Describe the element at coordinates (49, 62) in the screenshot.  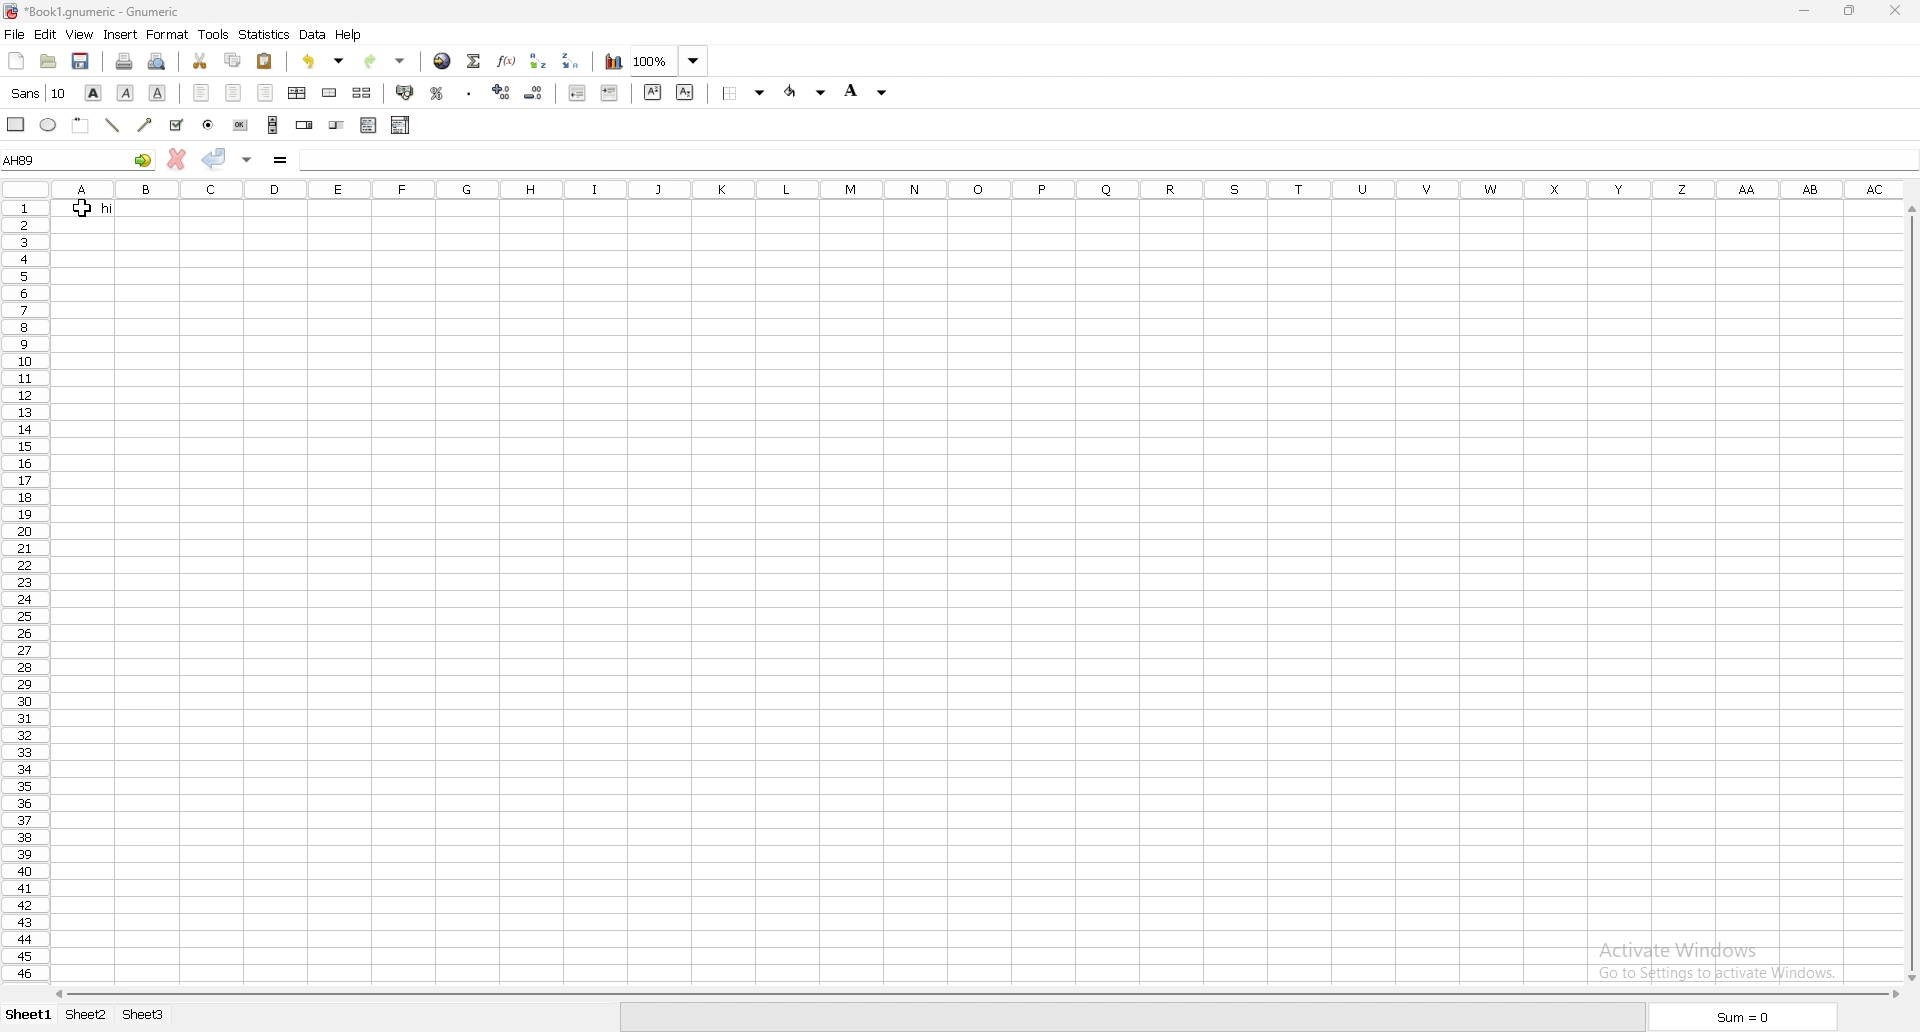
I see `open` at that location.